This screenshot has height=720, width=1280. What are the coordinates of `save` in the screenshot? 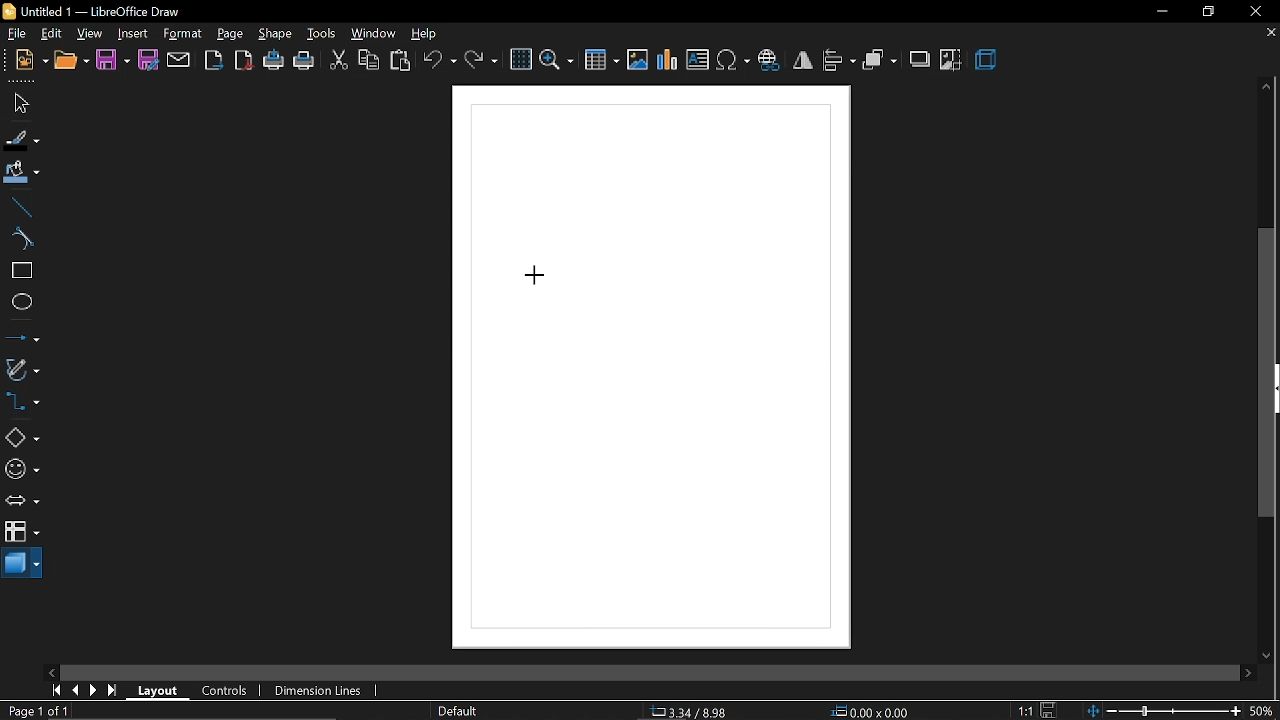 It's located at (1050, 710).